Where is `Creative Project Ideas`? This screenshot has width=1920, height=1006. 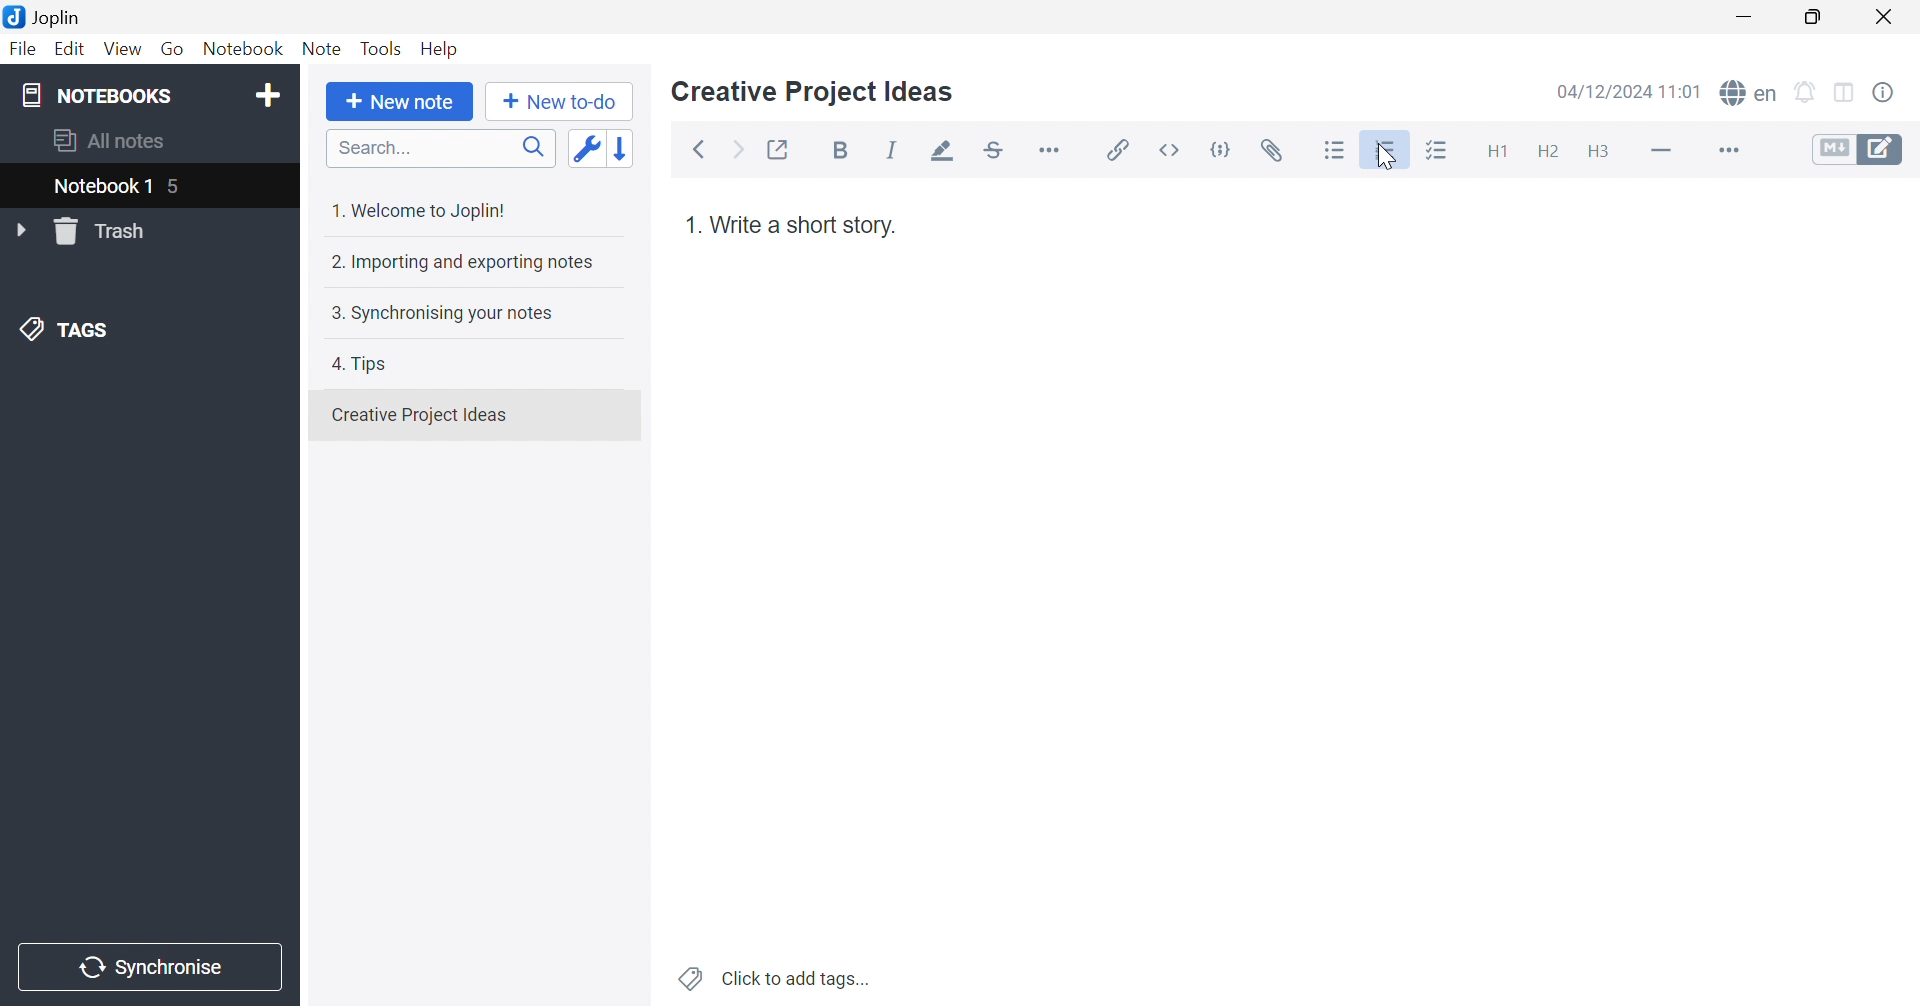
Creative Project Ideas is located at coordinates (811, 92).